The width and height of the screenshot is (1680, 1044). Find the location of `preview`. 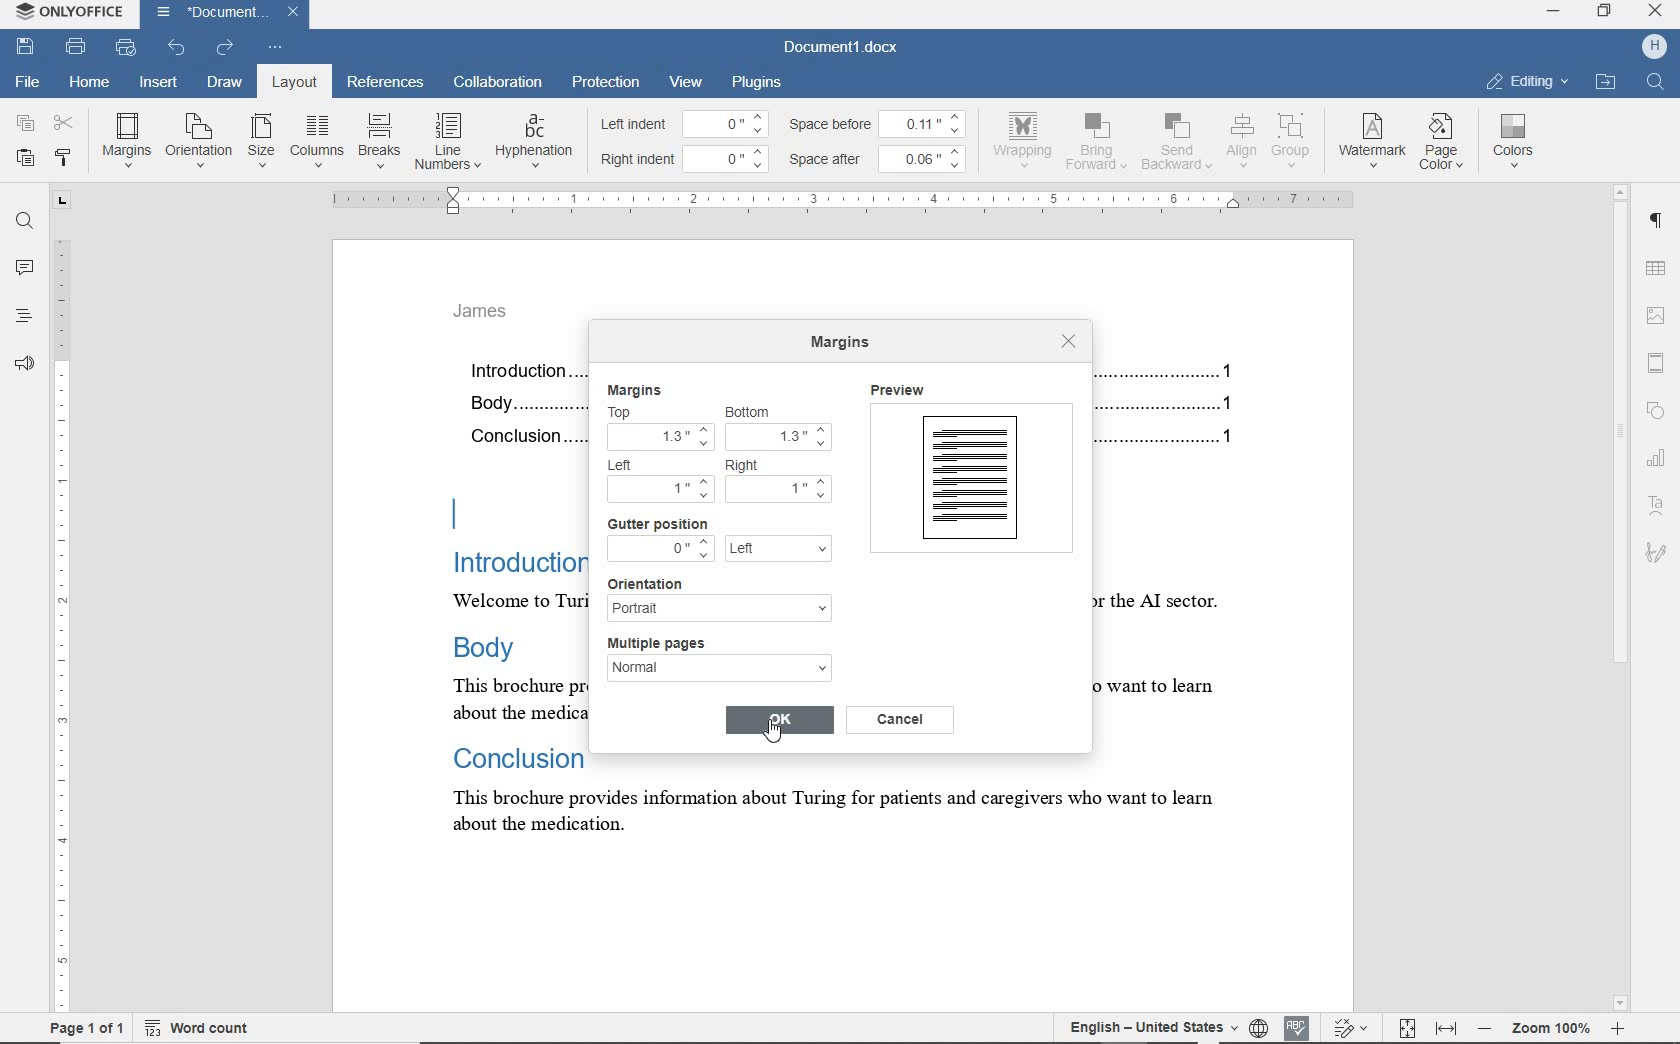

preview is located at coordinates (970, 473).